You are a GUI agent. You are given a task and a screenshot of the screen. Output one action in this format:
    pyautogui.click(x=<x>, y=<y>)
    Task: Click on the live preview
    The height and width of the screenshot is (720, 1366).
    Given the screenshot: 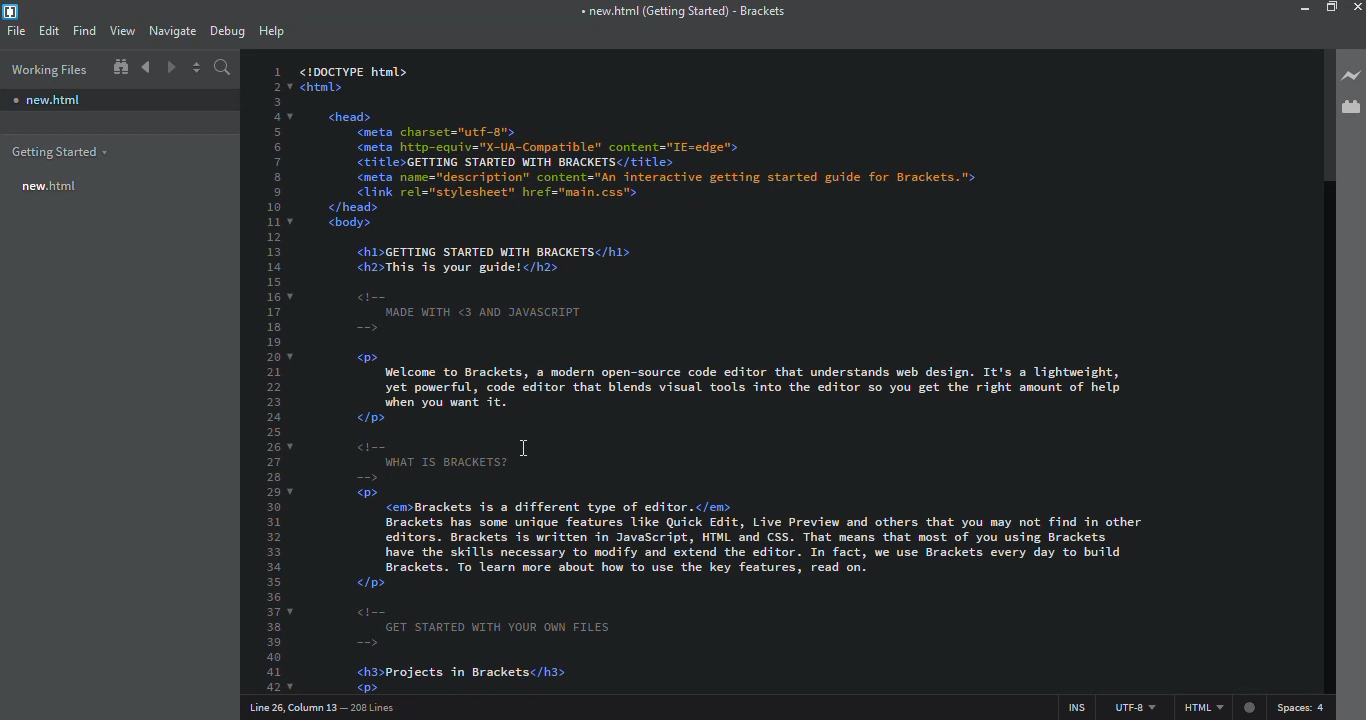 What is the action you would take?
    pyautogui.click(x=1352, y=75)
    